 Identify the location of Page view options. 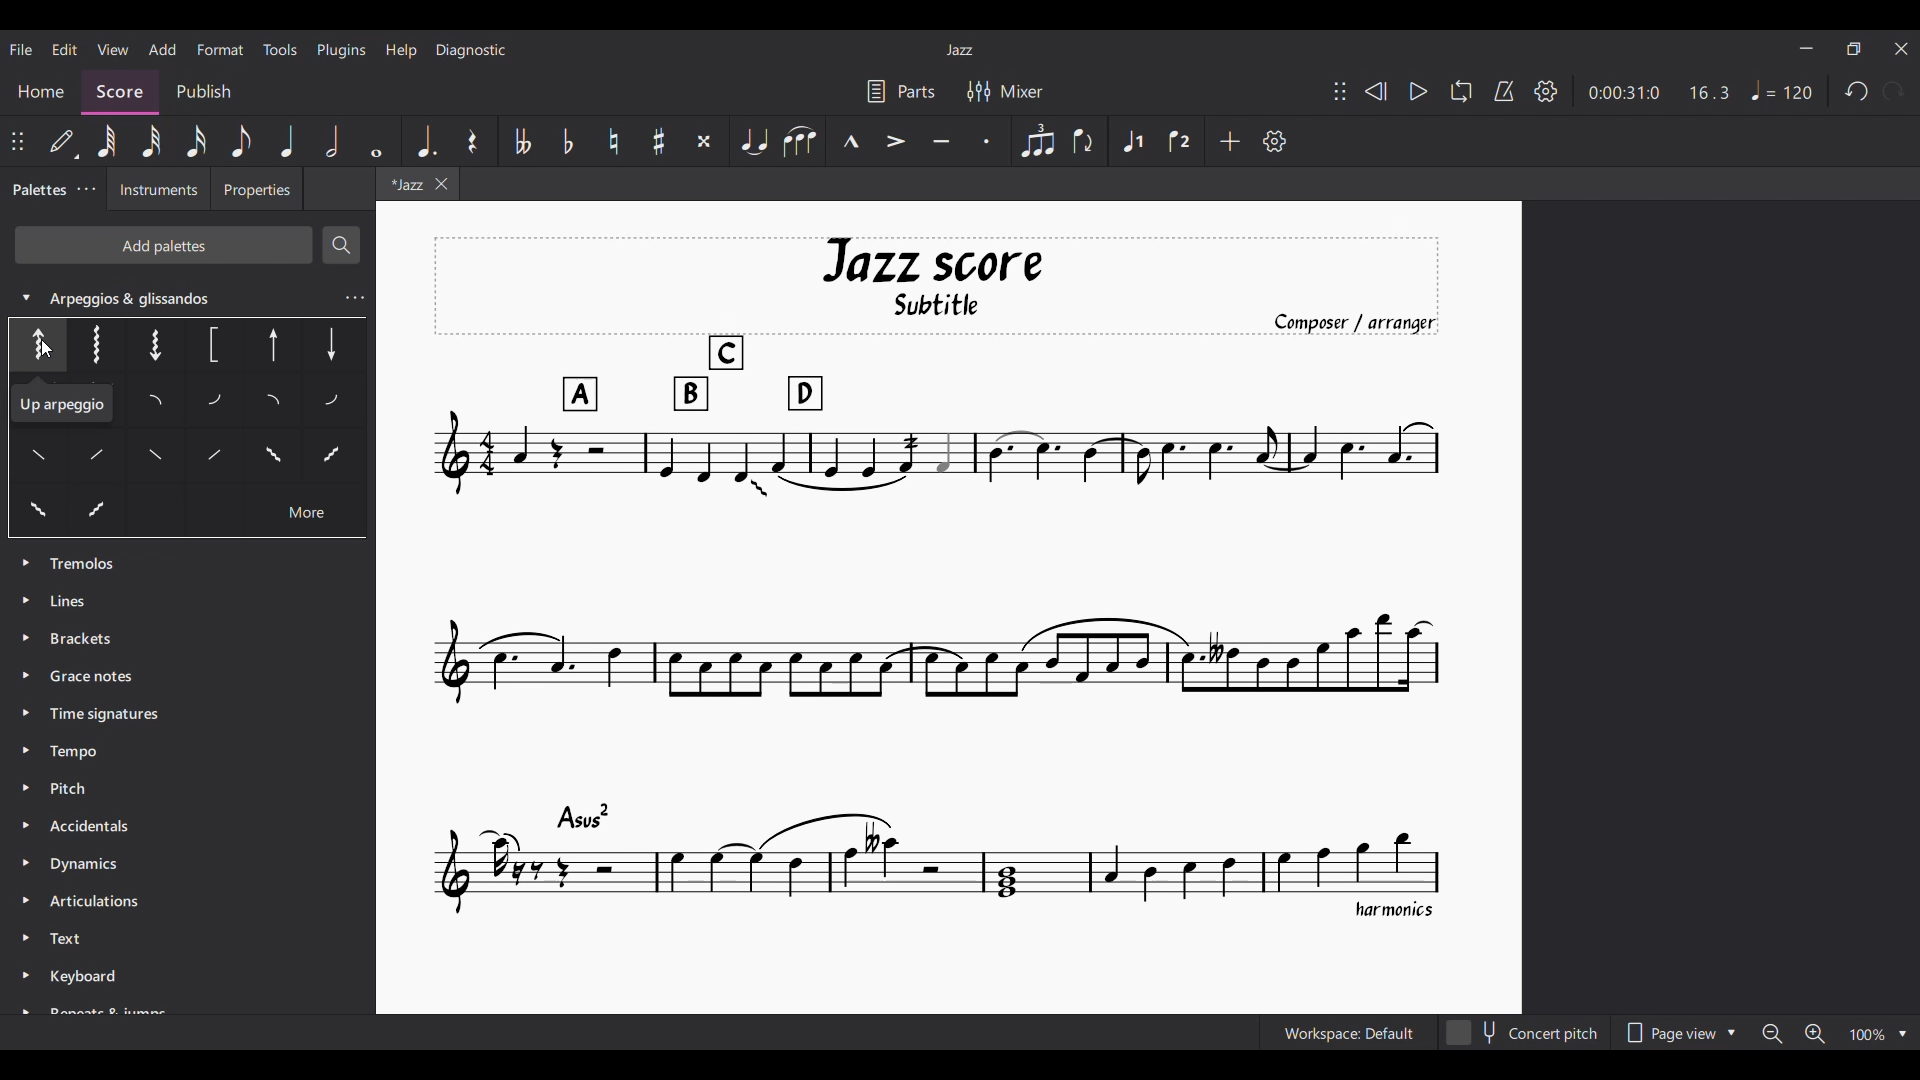
(1682, 1032).